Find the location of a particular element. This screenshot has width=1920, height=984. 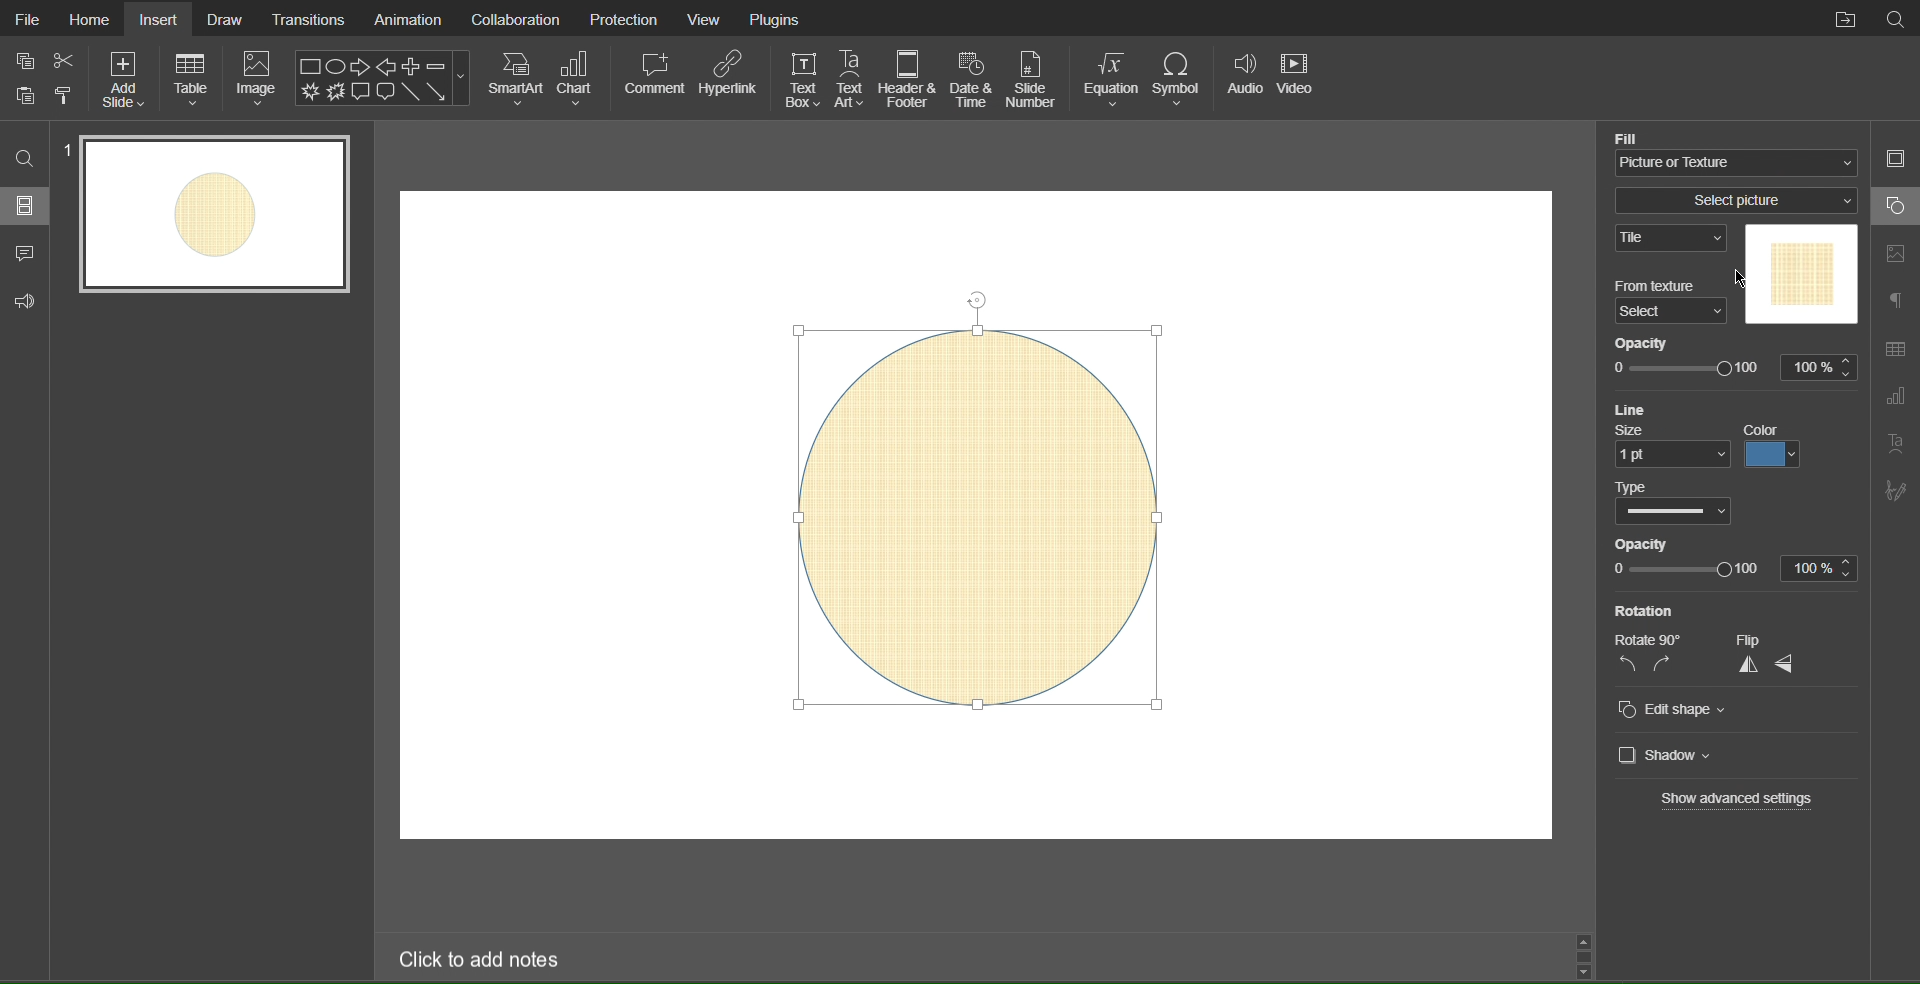

type is located at coordinates (1632, 486).